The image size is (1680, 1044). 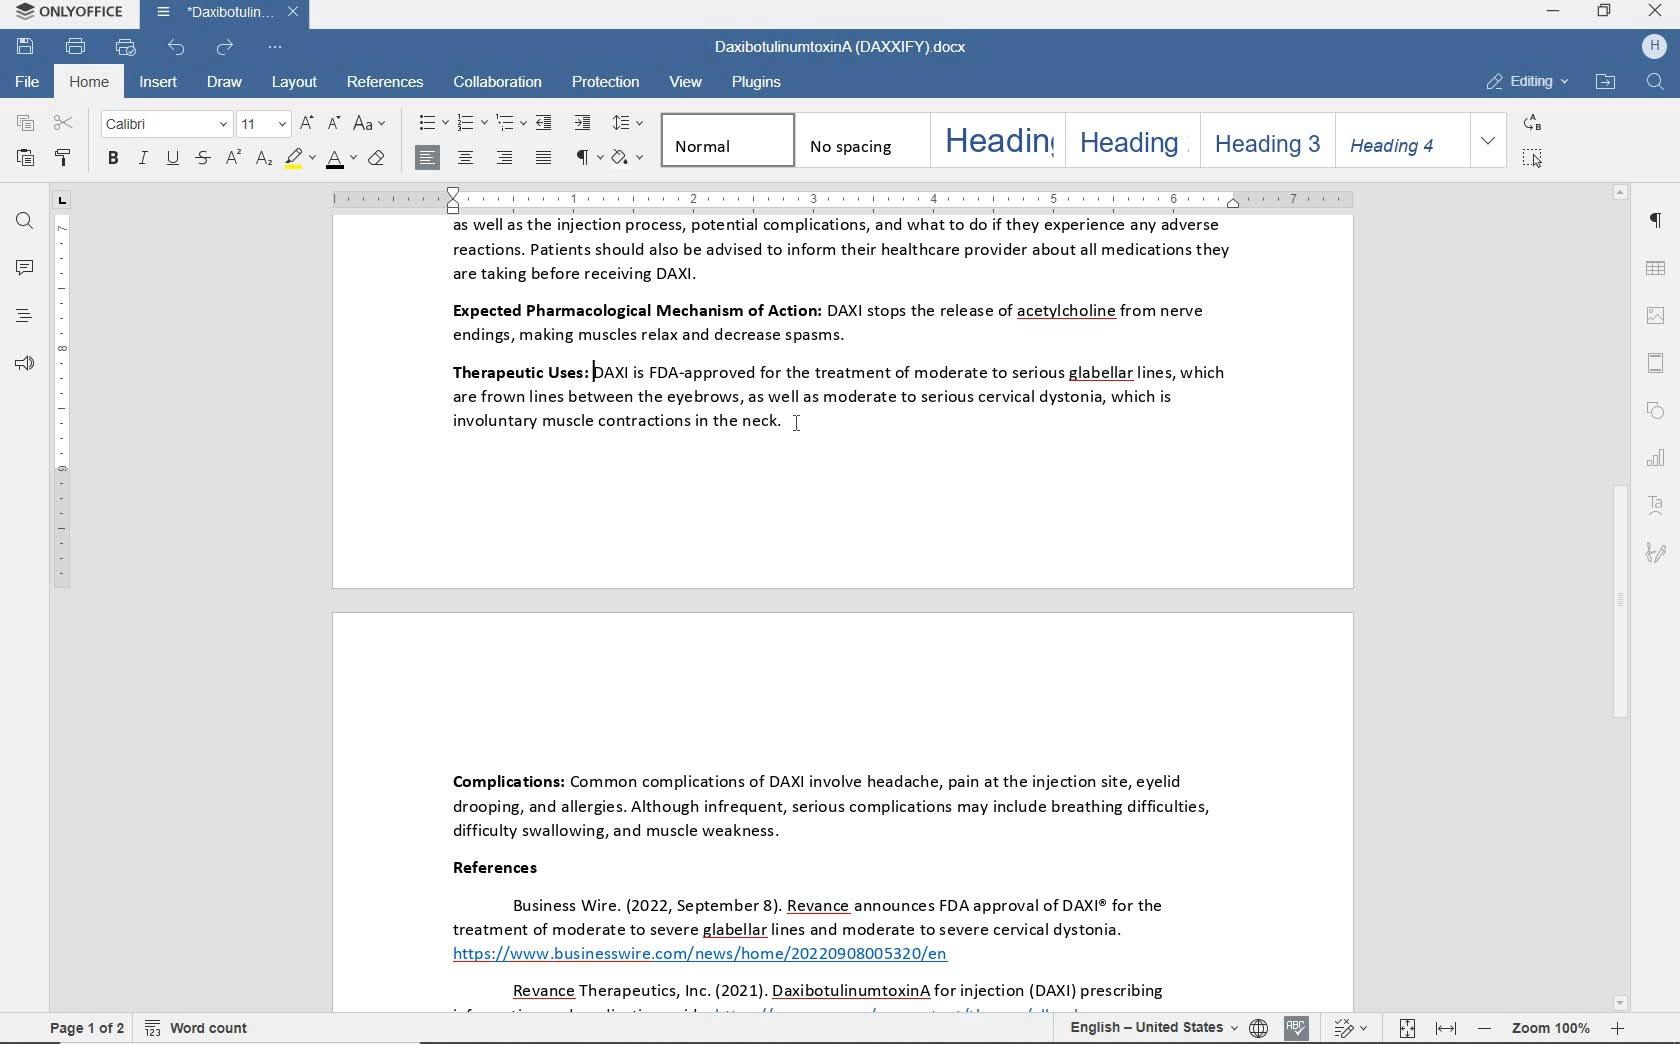 What do you see at coordinates (26, 45) in the screenshot?
I see `save` at bounding box center [26, 45].